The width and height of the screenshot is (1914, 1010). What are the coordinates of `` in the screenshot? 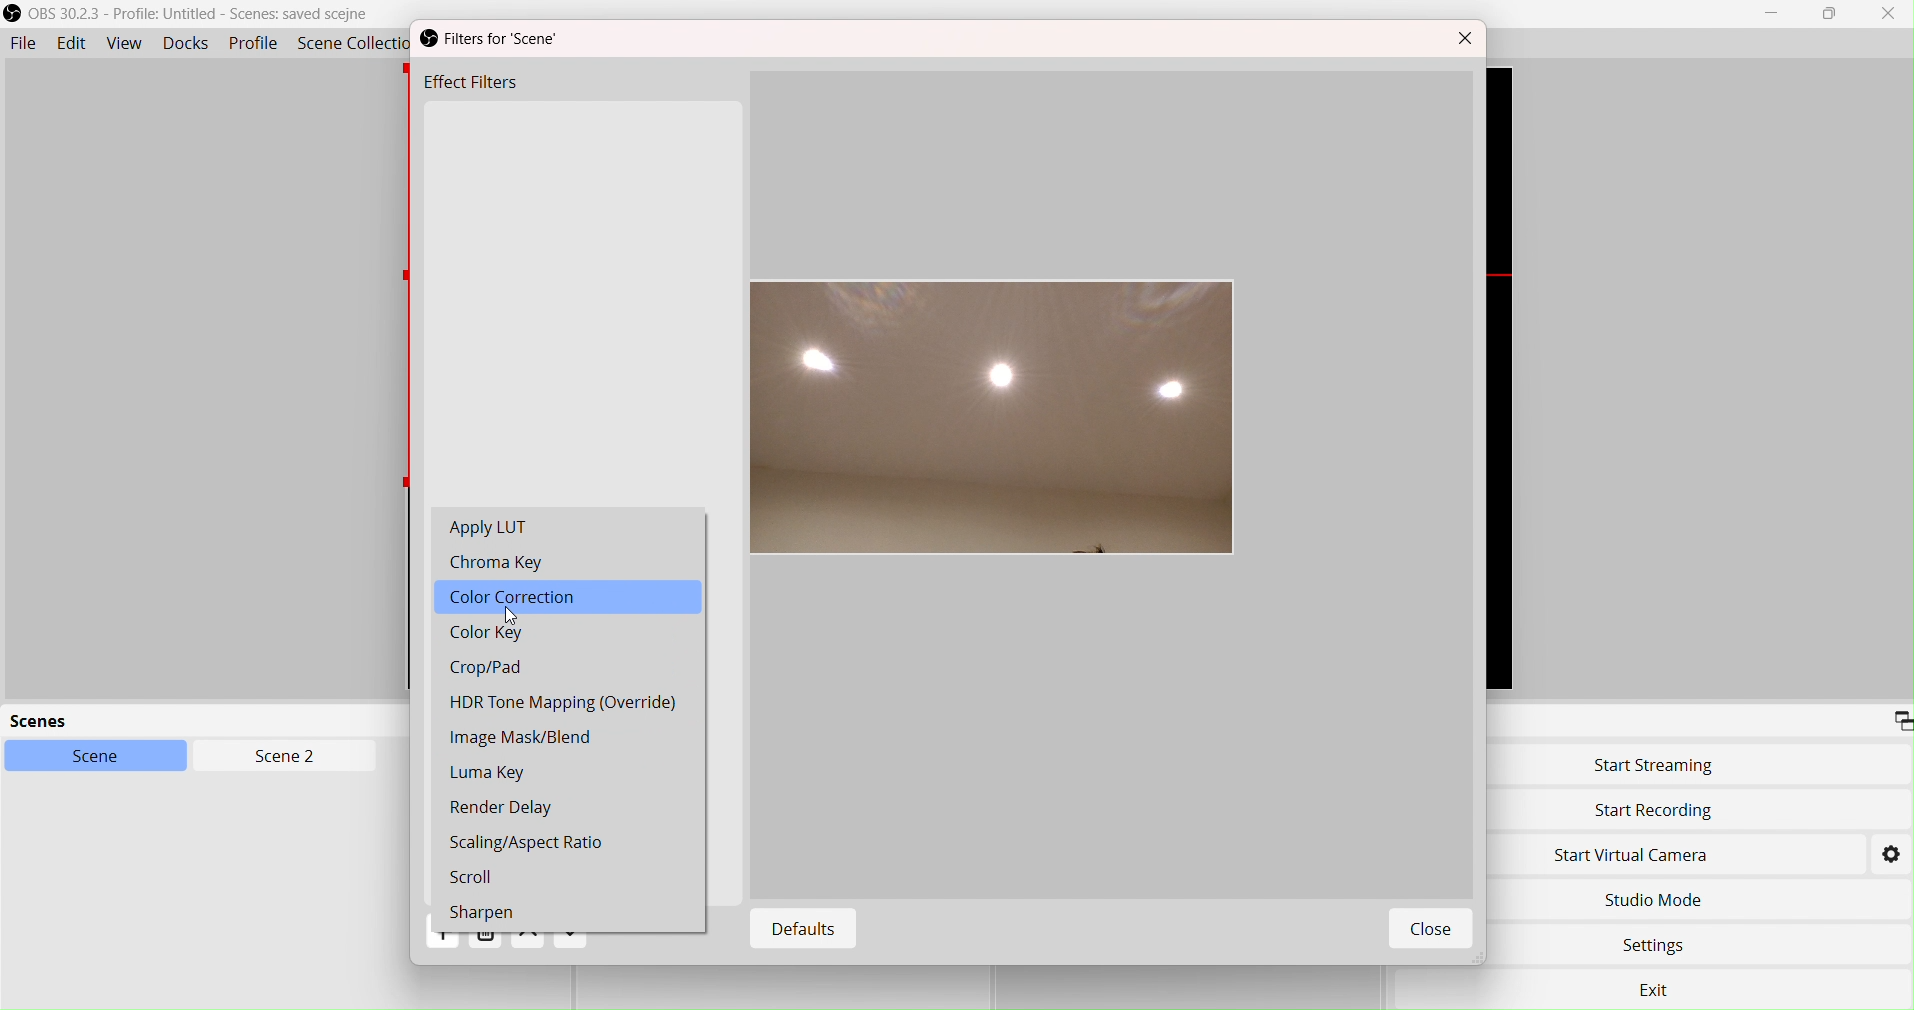 It's located at (228, 14).